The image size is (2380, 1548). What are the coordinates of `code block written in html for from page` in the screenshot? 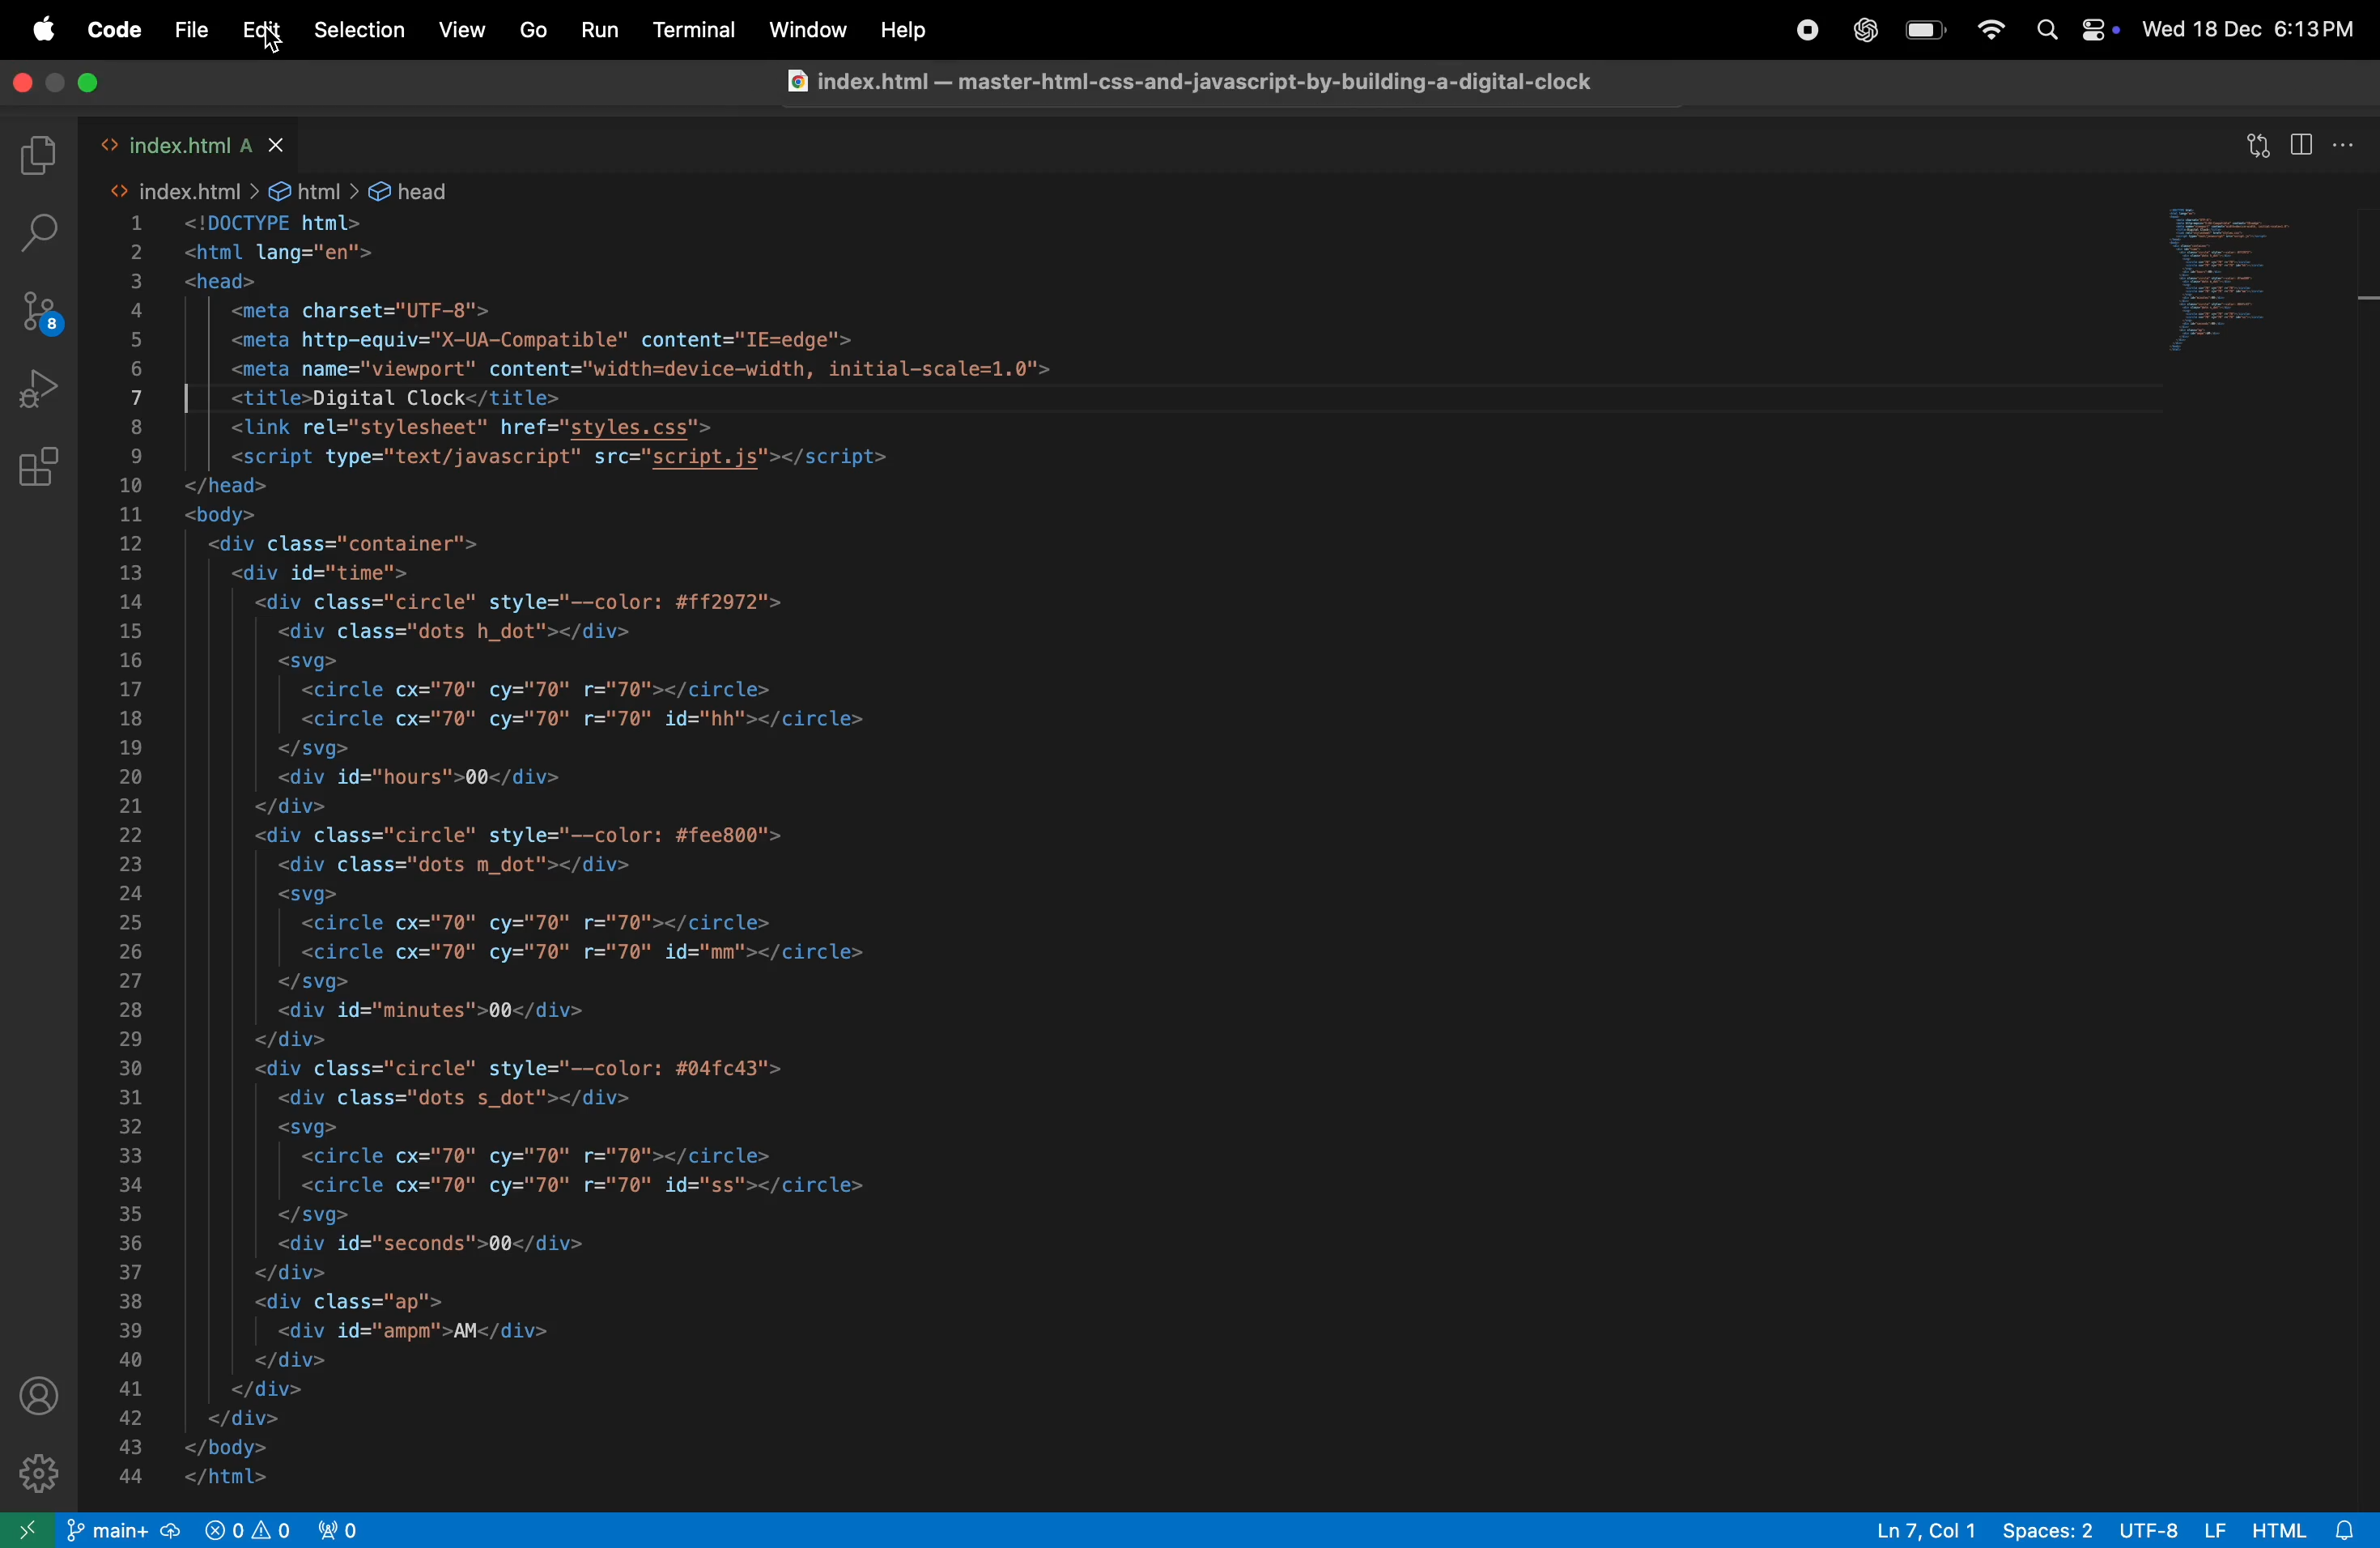 It's located at (832, 801).